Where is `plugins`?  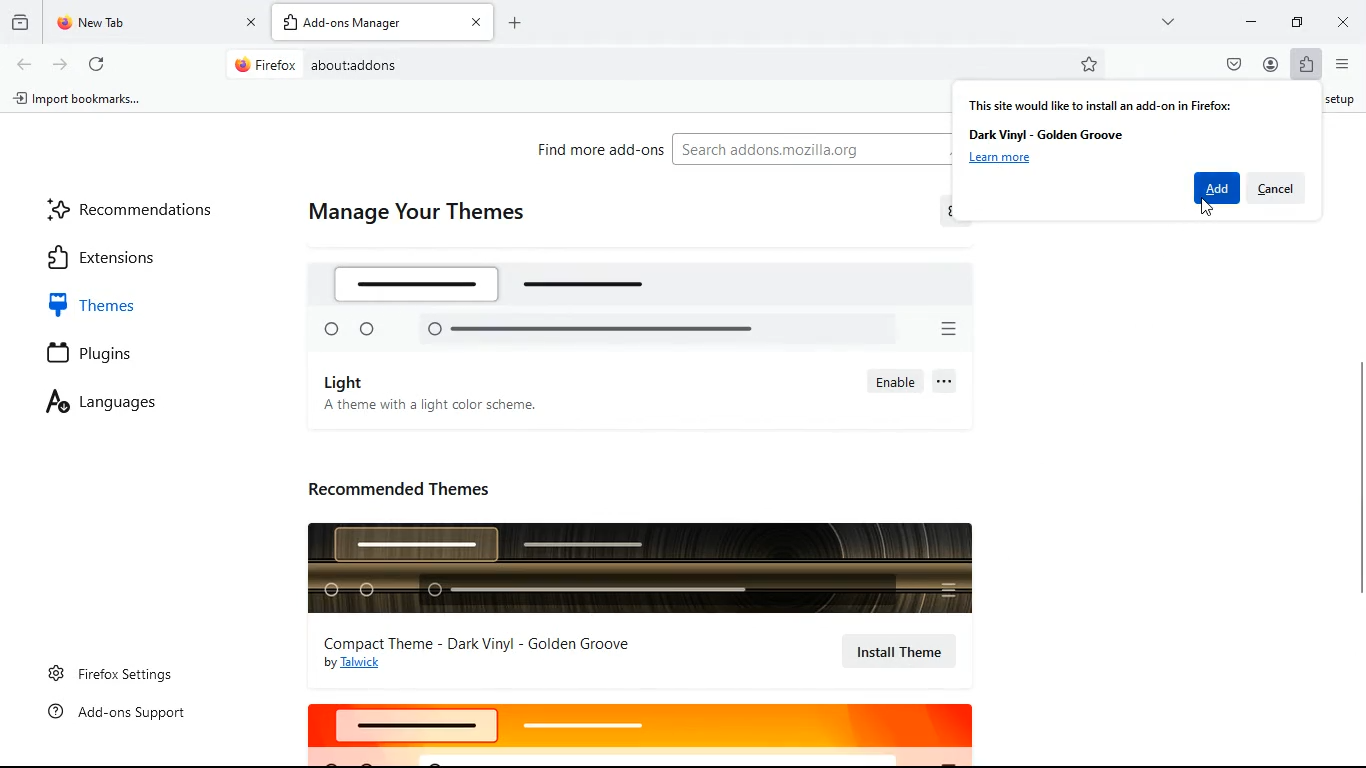 plugins is located at coordinates (109, 355).